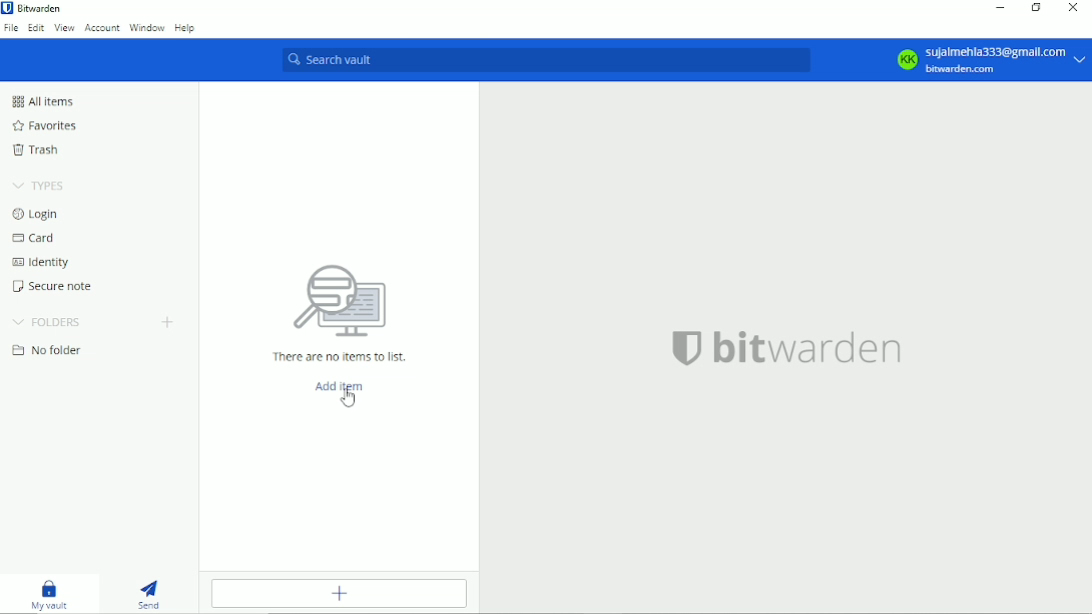 This screenshot has height=614, width=1092. What do you see at coordinates (10, 31) in the screenshot?
I see `File` at bounding box center [10, 31].